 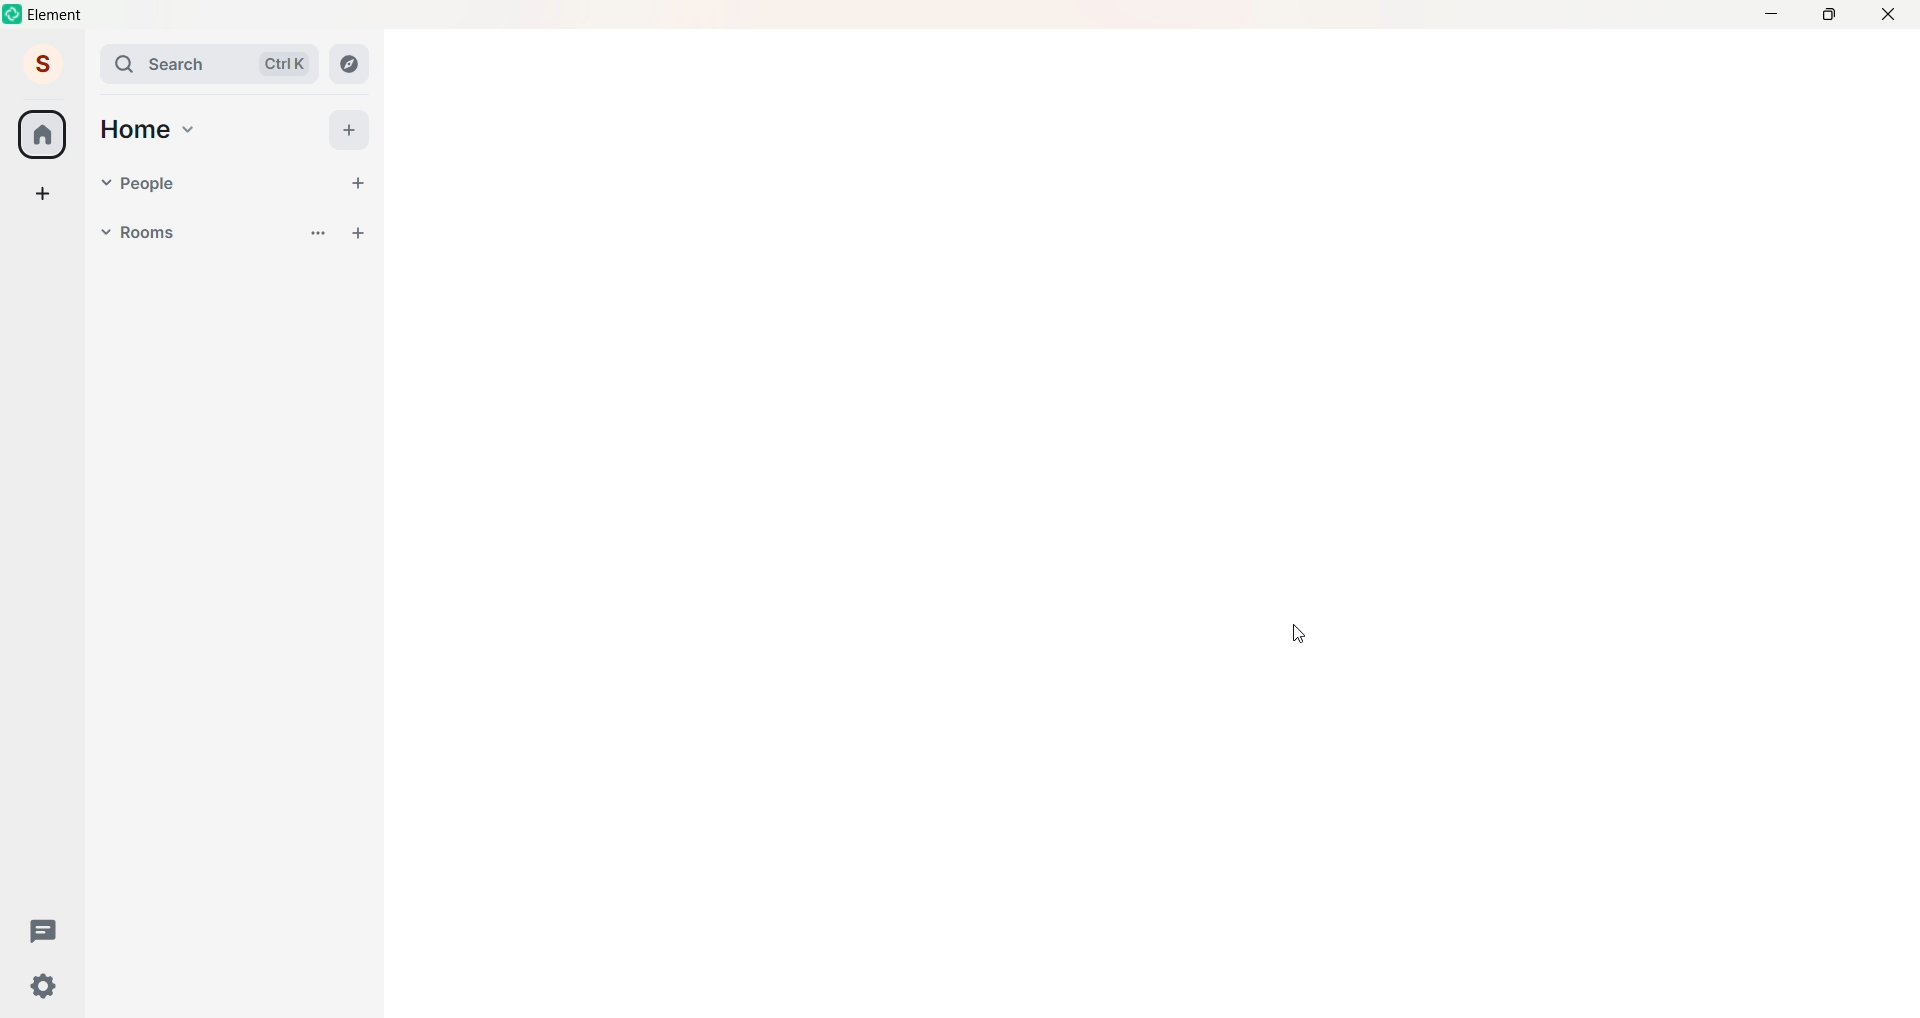 I want to click on Search ctrl k, so click(x=208, y=64).